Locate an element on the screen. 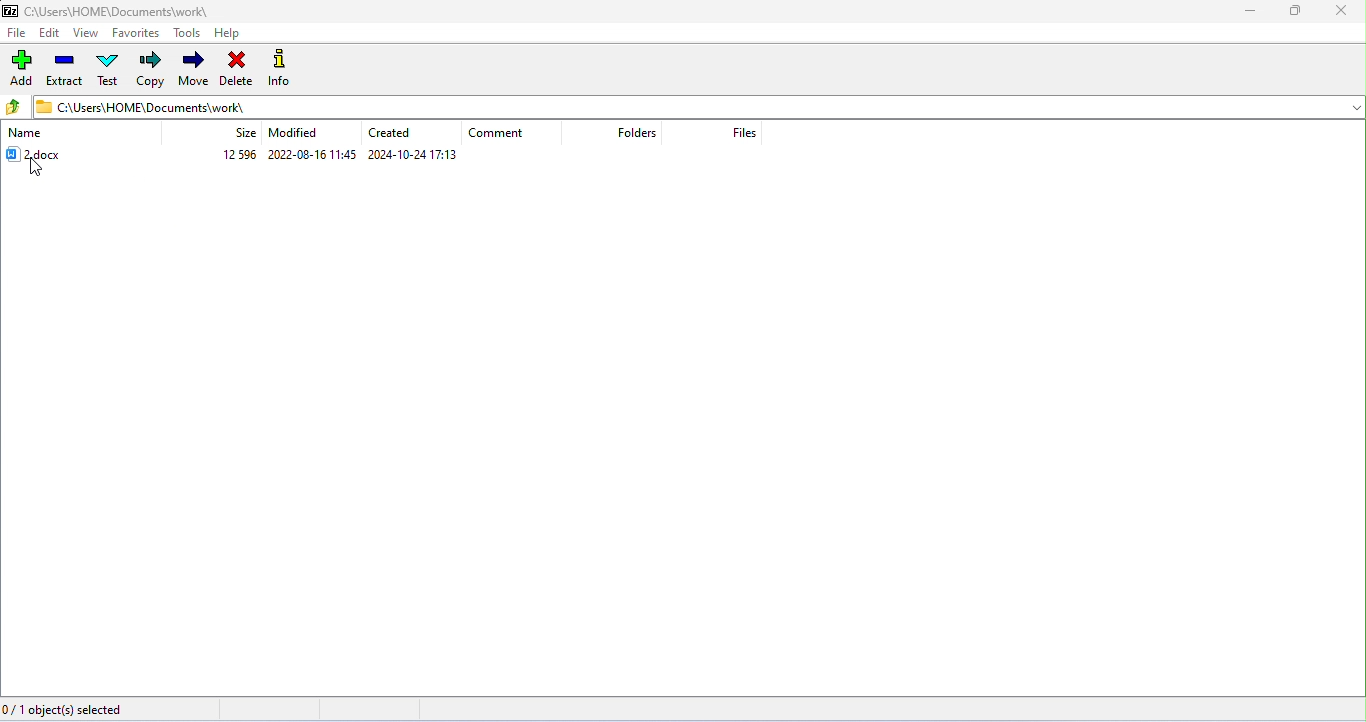 This screenshot has width=1366, height=722. comment is located at coordinates (497, 134).